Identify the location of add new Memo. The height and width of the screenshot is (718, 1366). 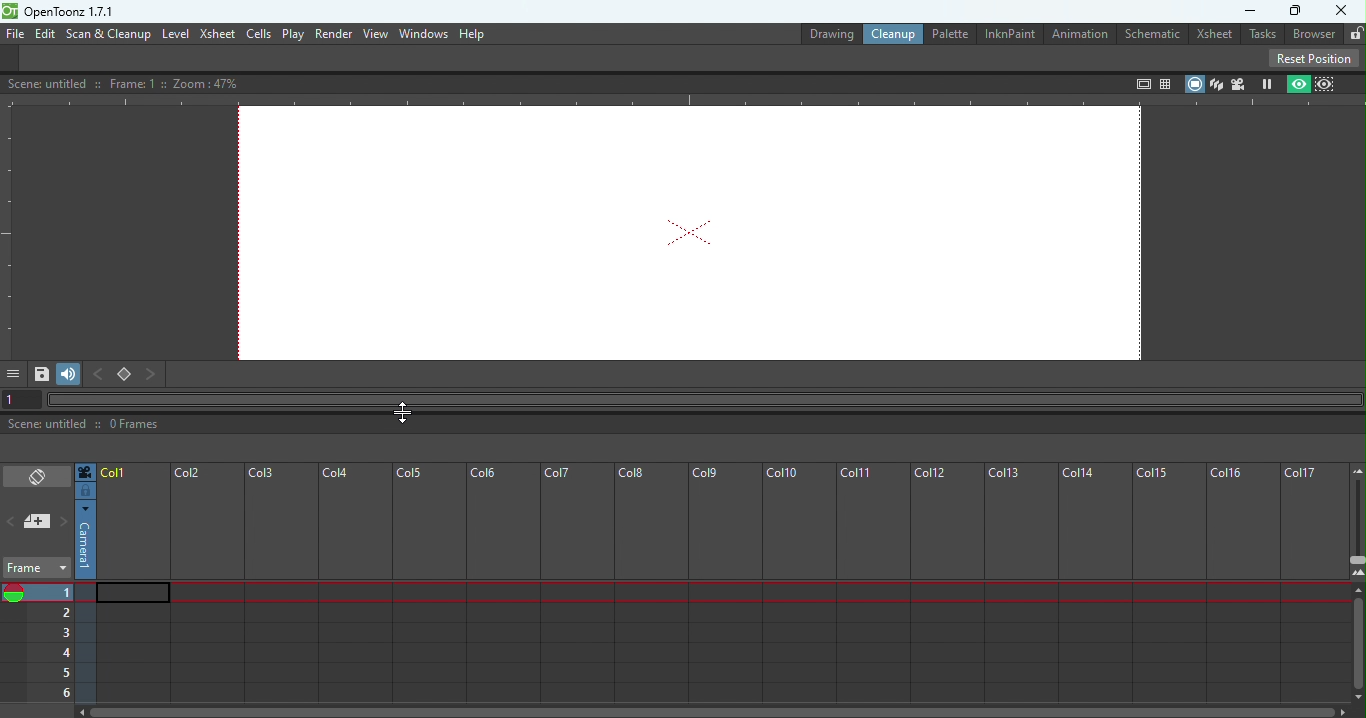
(33, 521).